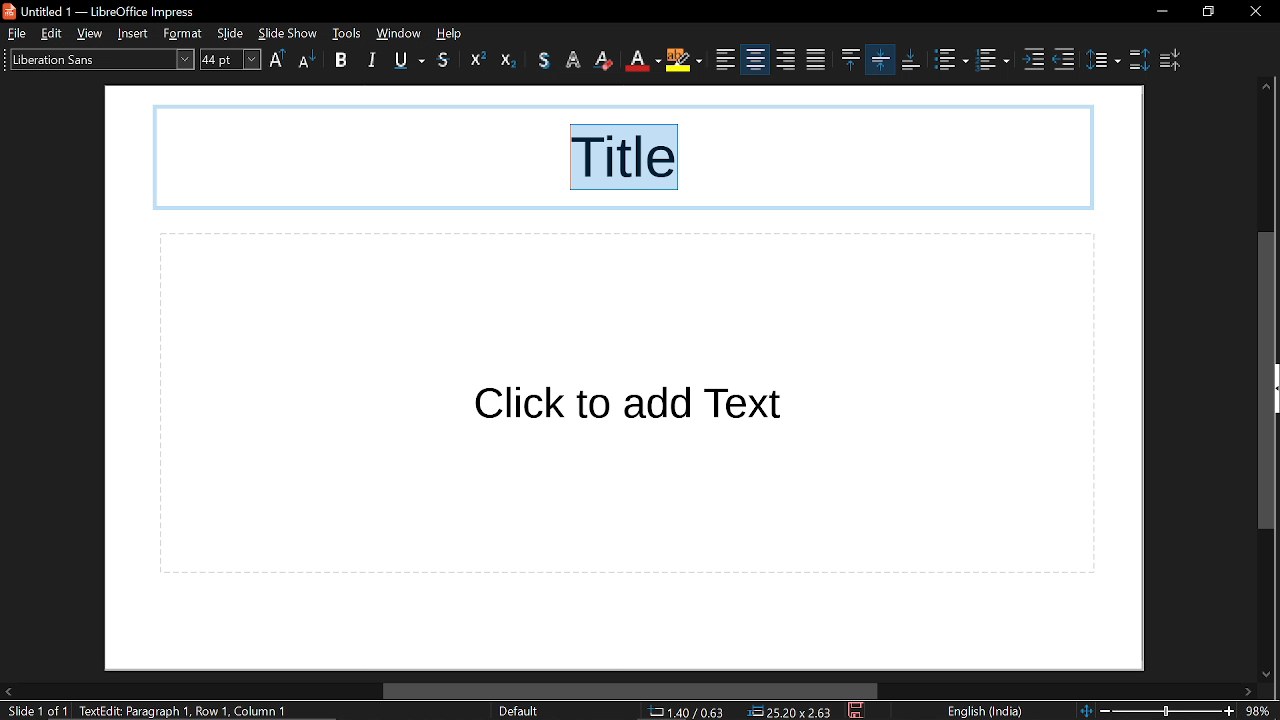 The image size is (1280, 720). What do you see at coordinates (983, 712) in the screenshot?
I see `language` at bounding box center [983, 712].